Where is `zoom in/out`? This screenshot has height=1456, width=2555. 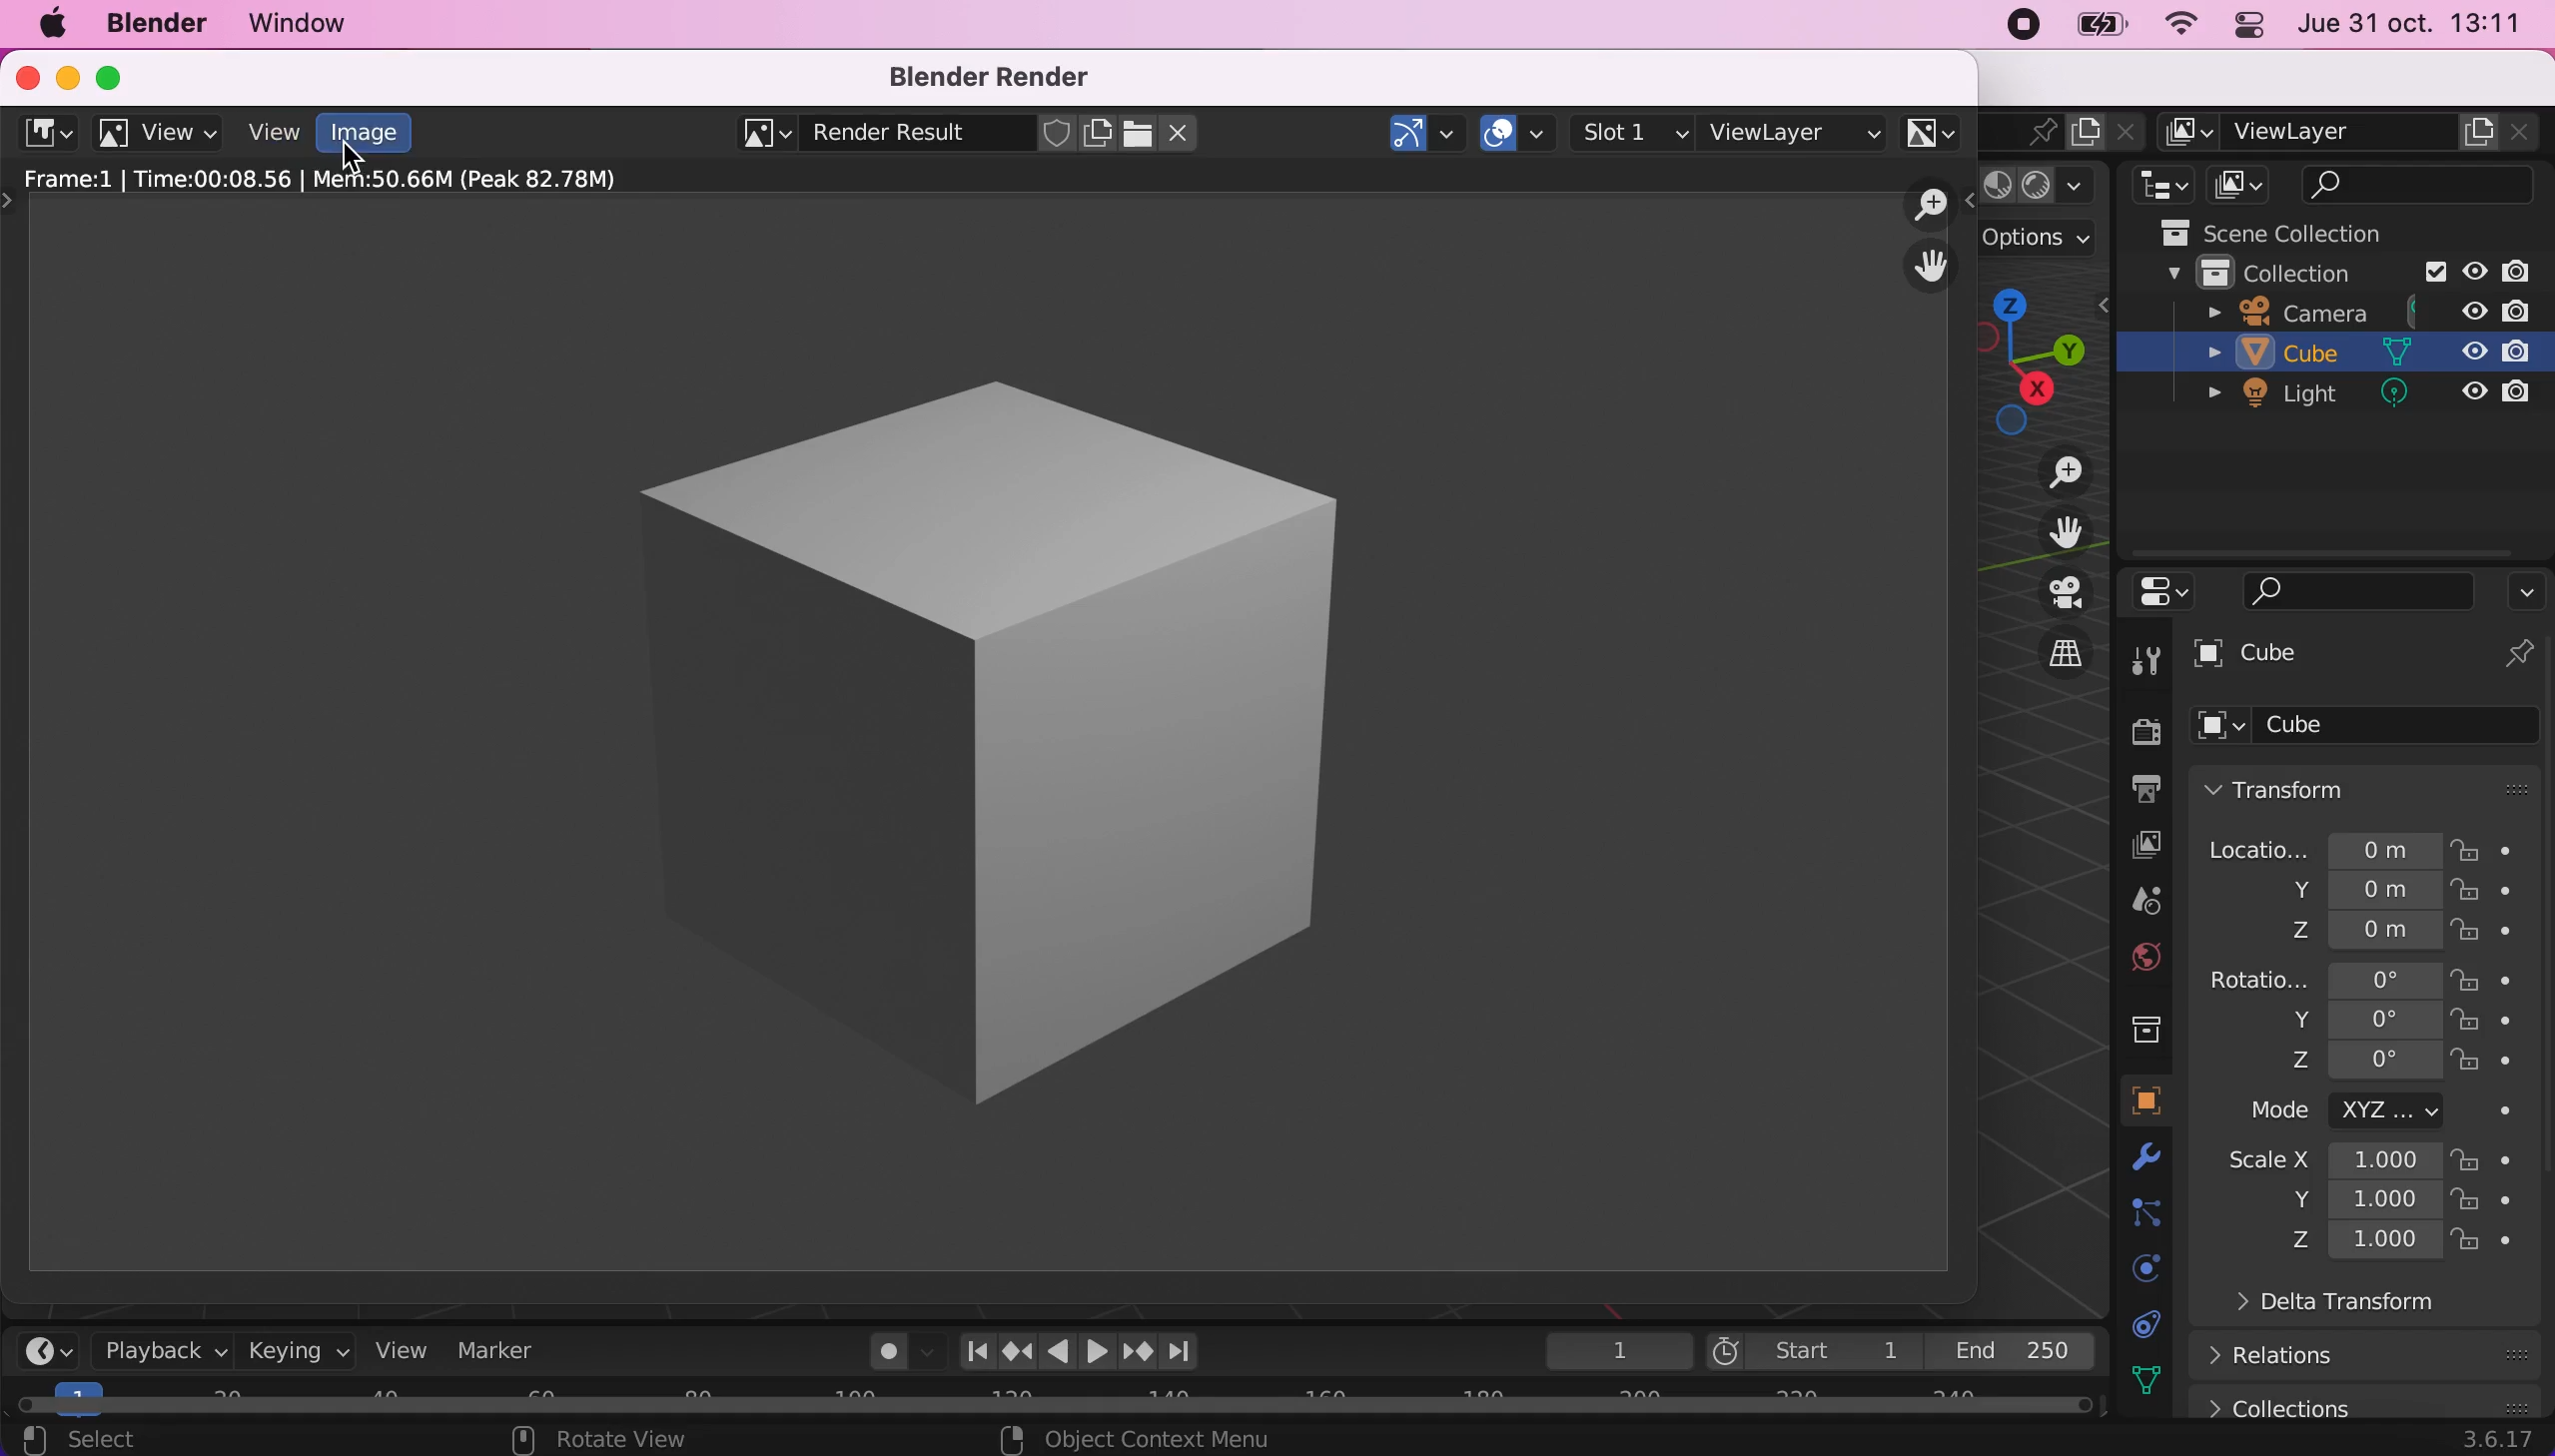
zoom in/out is located at coordinates (2049, 473).